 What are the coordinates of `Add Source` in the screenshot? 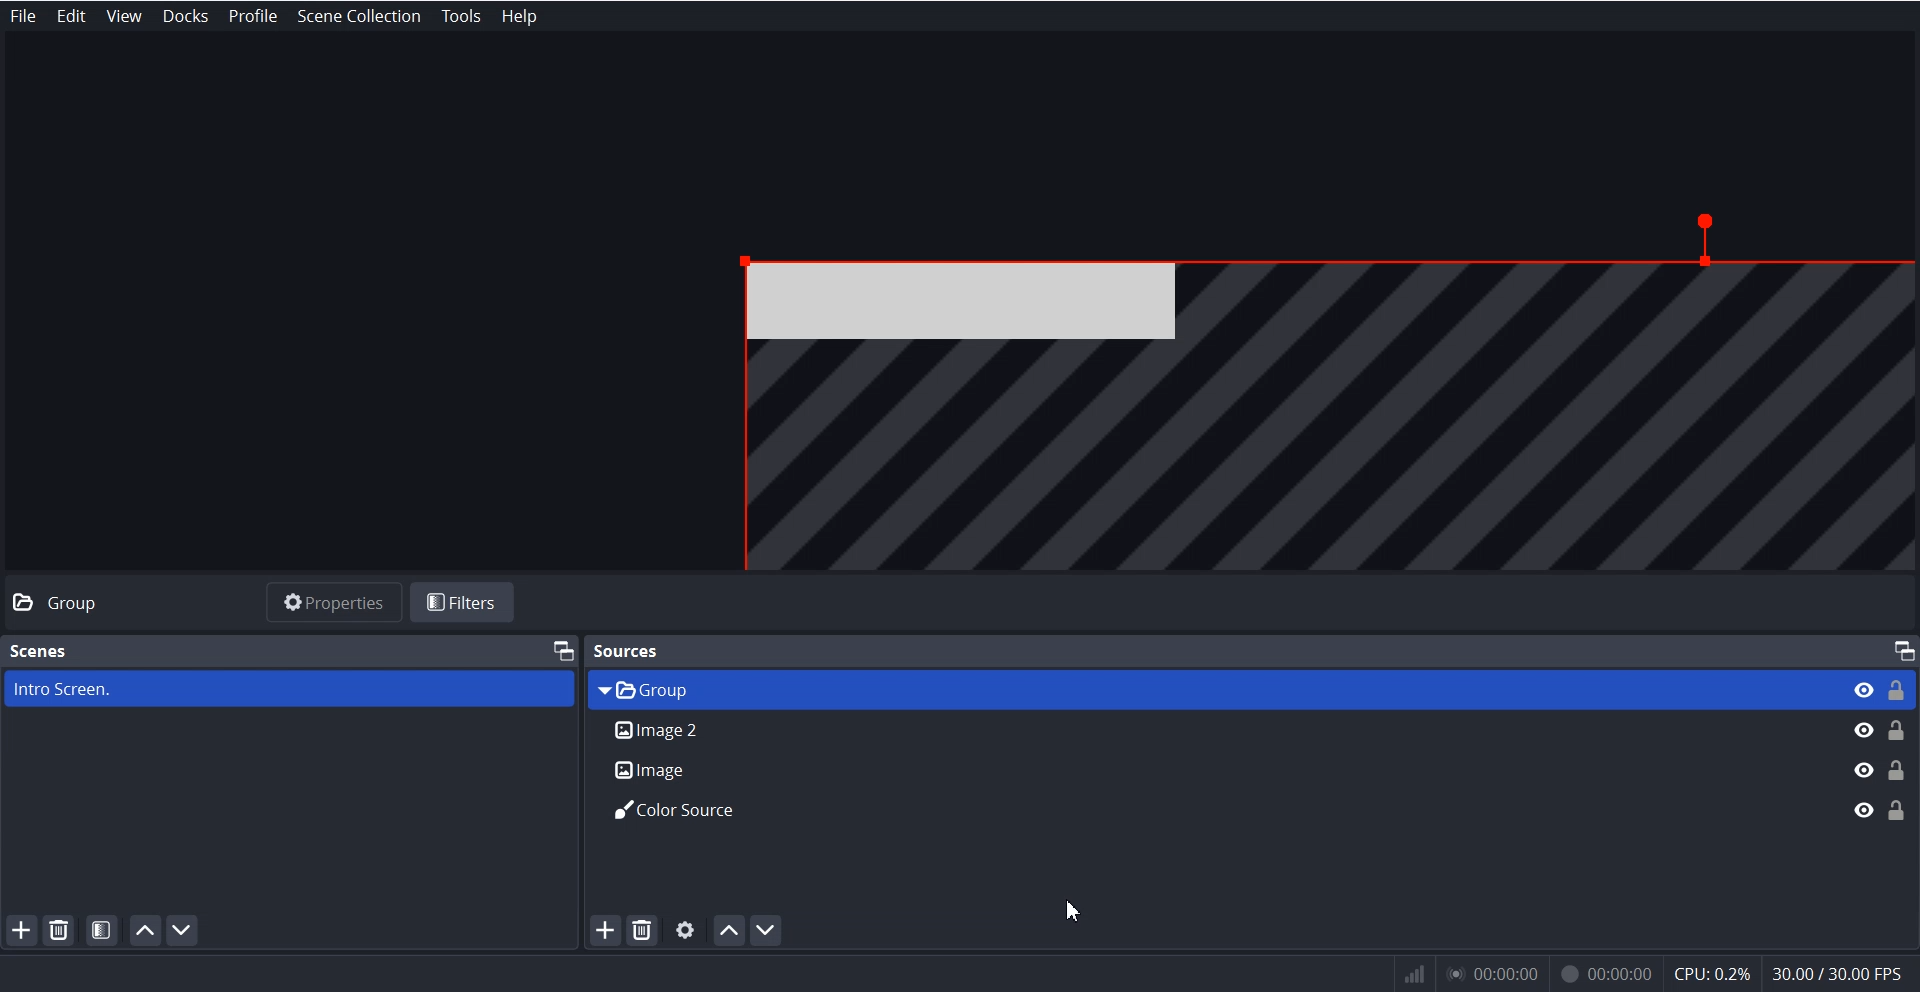 It's located at (605, 930).